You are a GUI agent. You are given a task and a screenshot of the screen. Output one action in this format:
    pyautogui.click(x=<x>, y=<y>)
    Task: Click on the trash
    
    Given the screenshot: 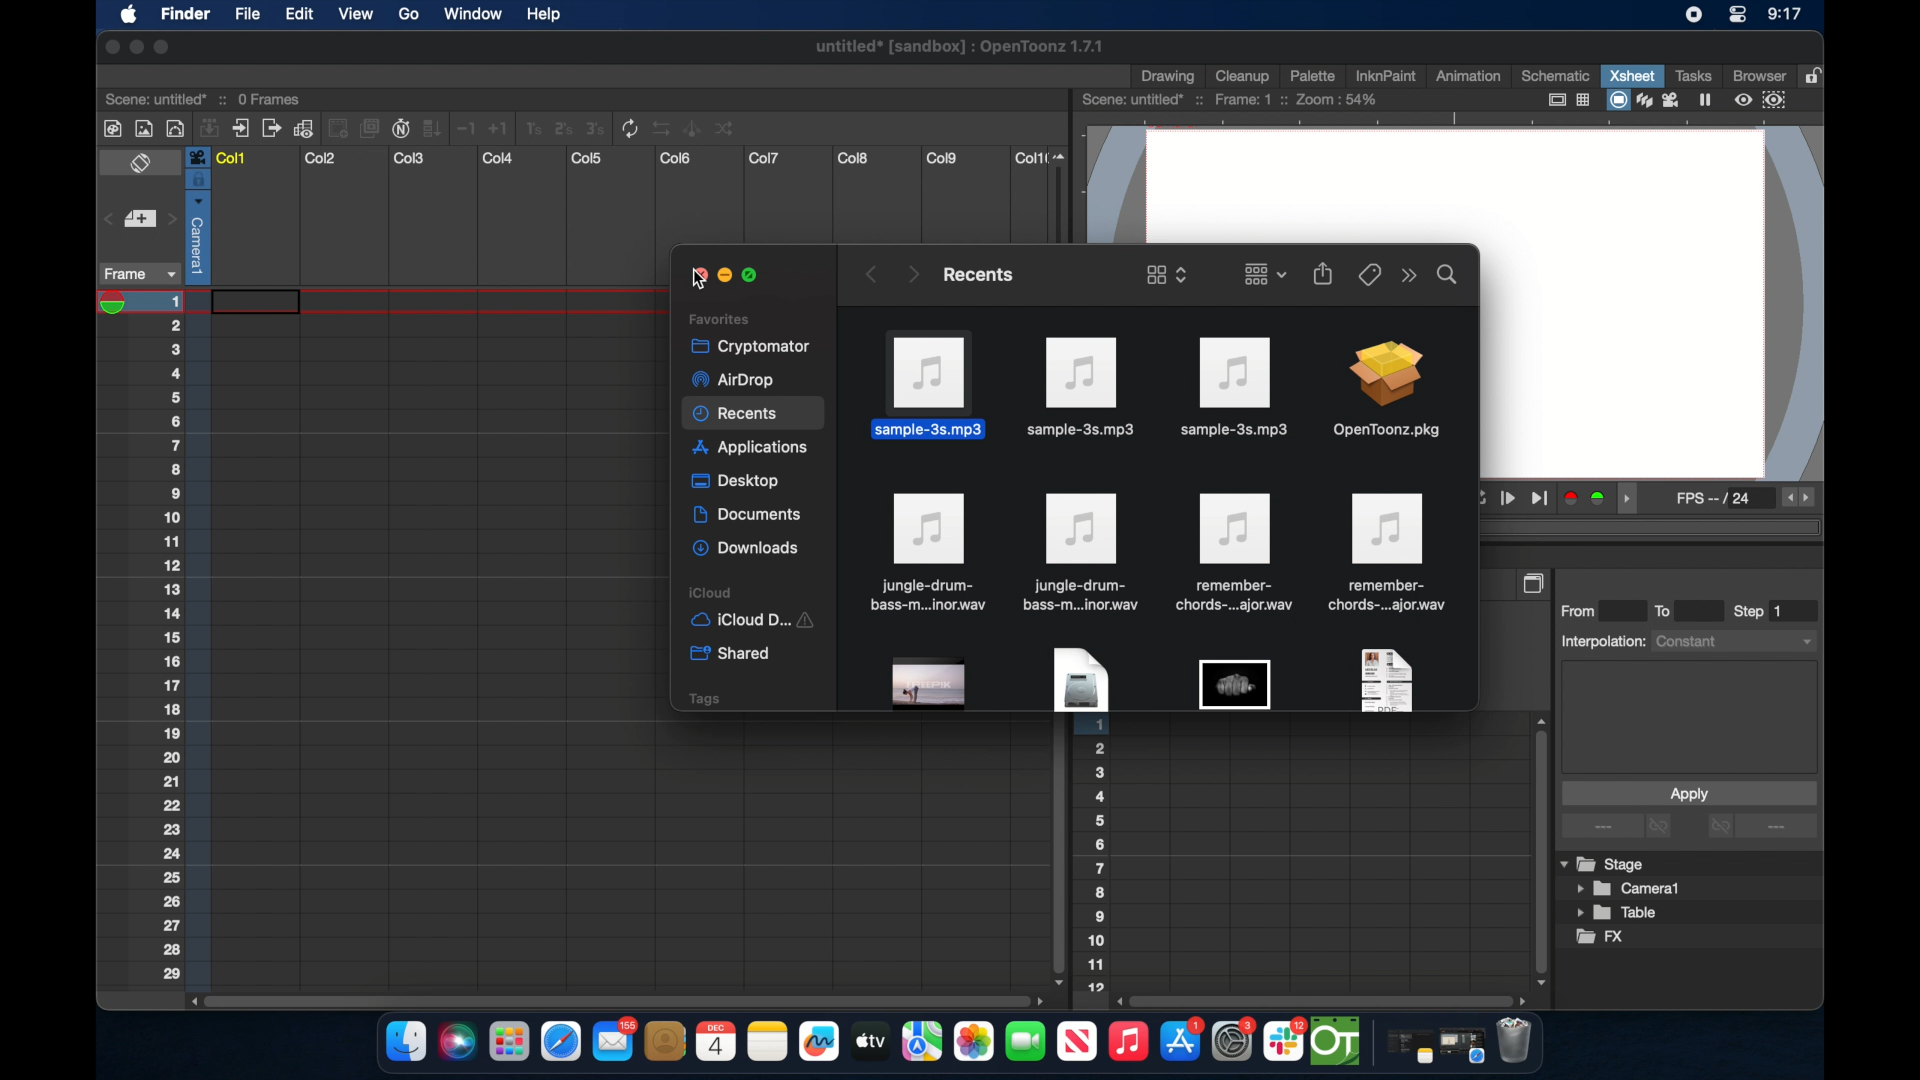 What is the action you would take?
    pyautogui.click(x=1514, y=1043)
    